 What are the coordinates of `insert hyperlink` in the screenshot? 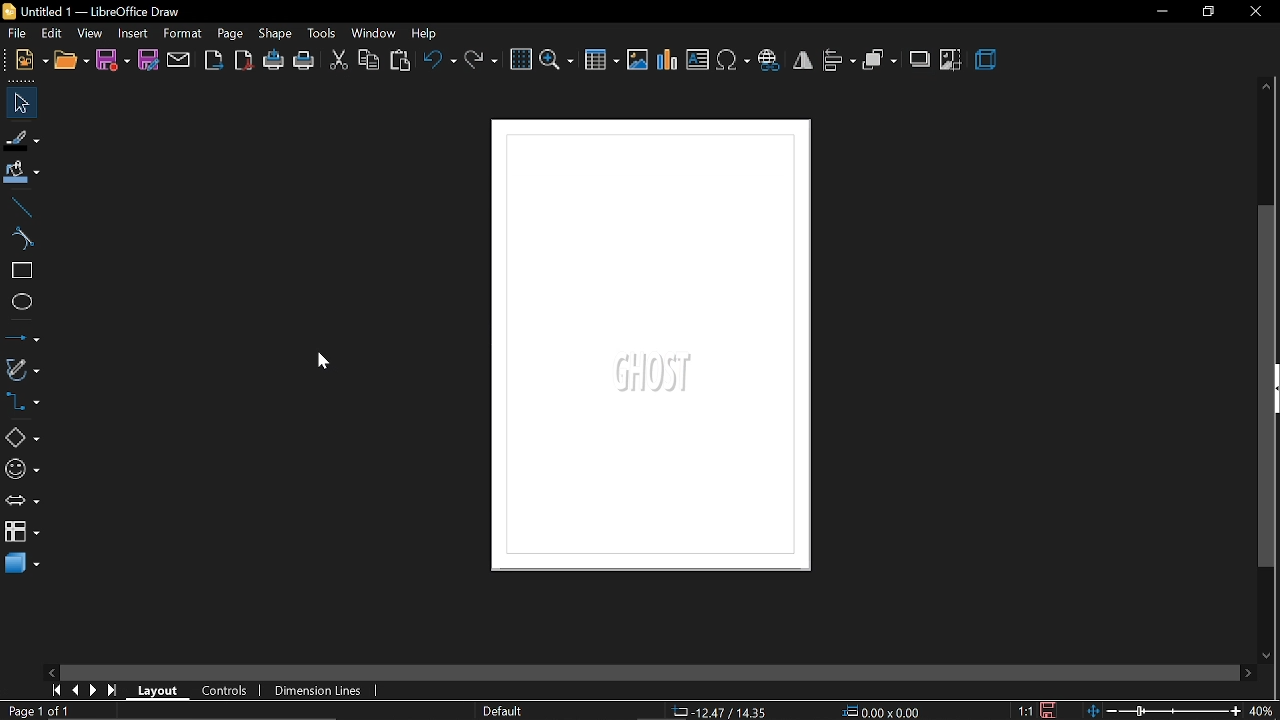 It's located at (770, 59).